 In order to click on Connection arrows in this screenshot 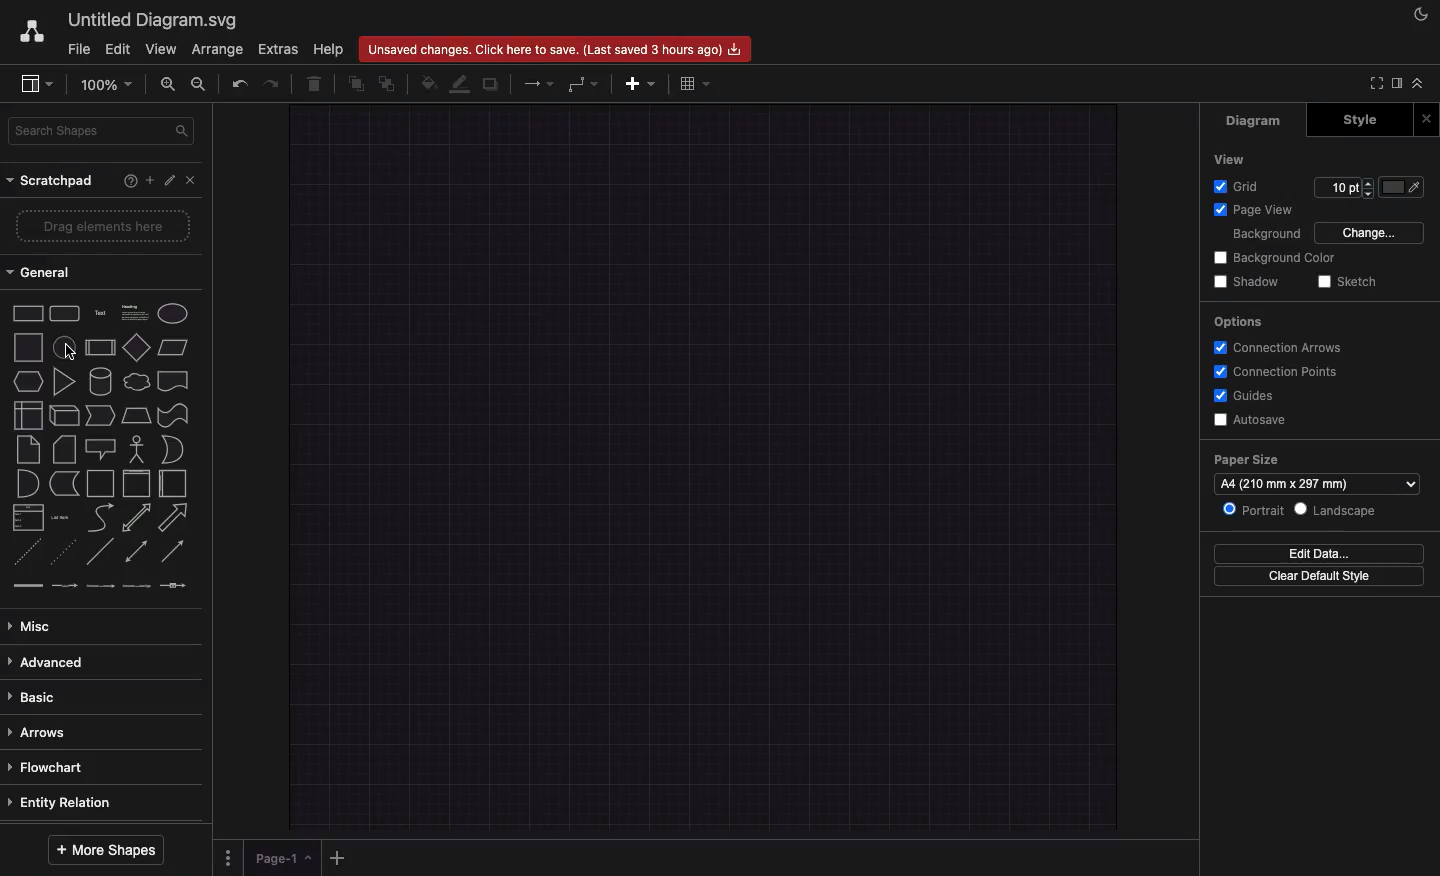, I will do `click(1279, 346)`.